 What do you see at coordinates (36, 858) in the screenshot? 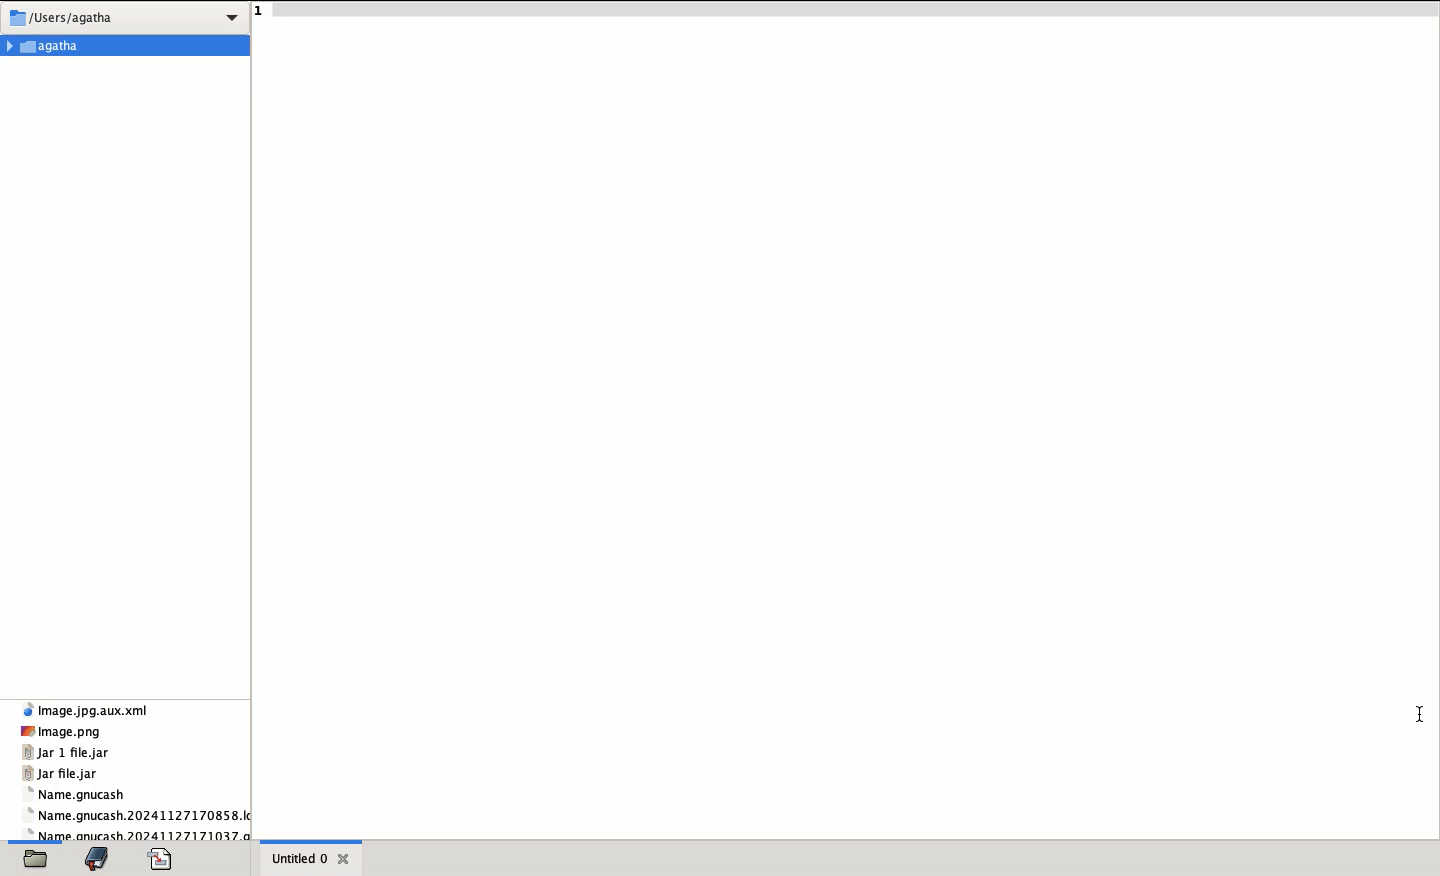
I see `file, current selection` at bounding box center [36, 858].